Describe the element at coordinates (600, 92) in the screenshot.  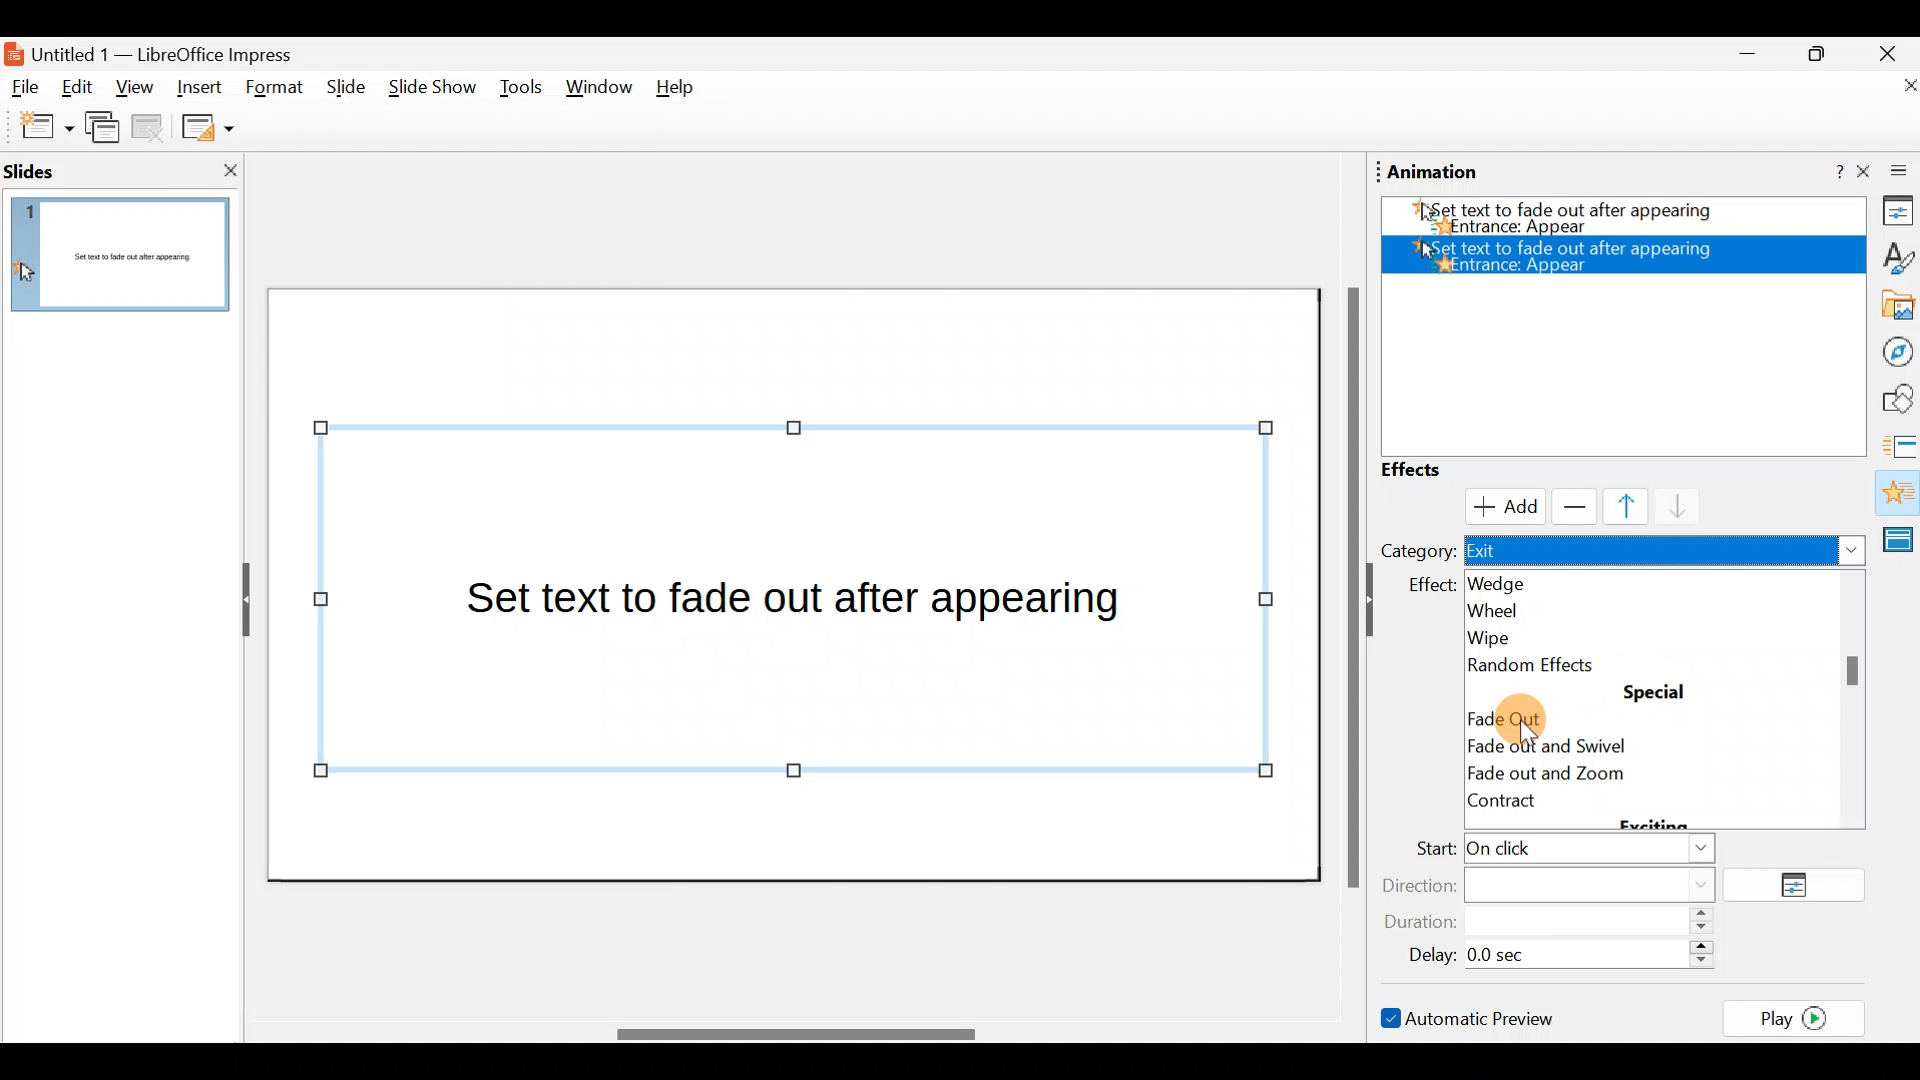
I see `Window` at that location.